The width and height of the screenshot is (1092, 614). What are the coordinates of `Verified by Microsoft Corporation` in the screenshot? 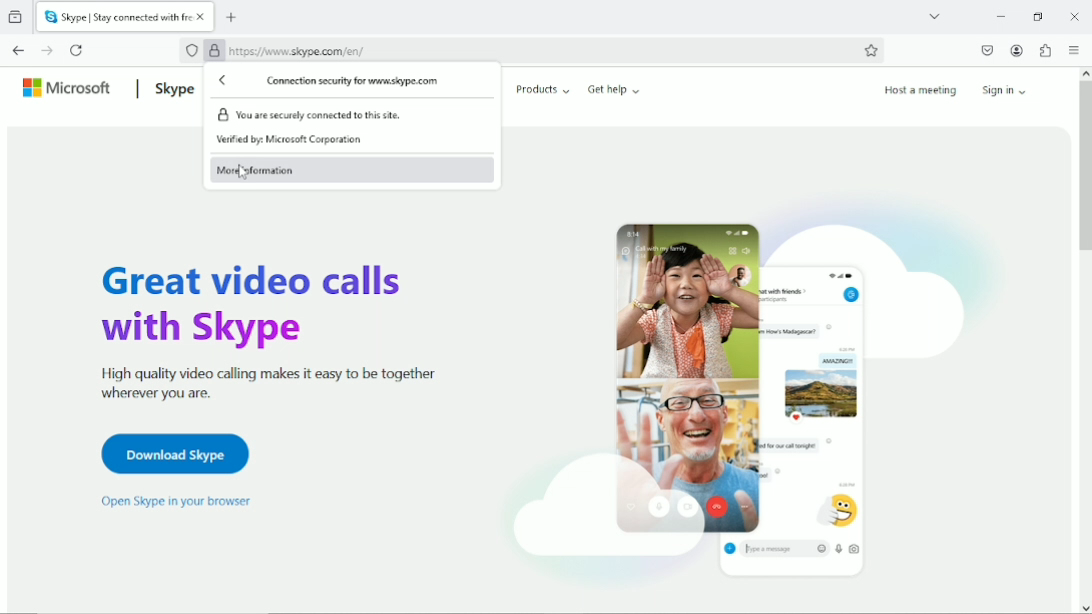 It's located at (292, 142).